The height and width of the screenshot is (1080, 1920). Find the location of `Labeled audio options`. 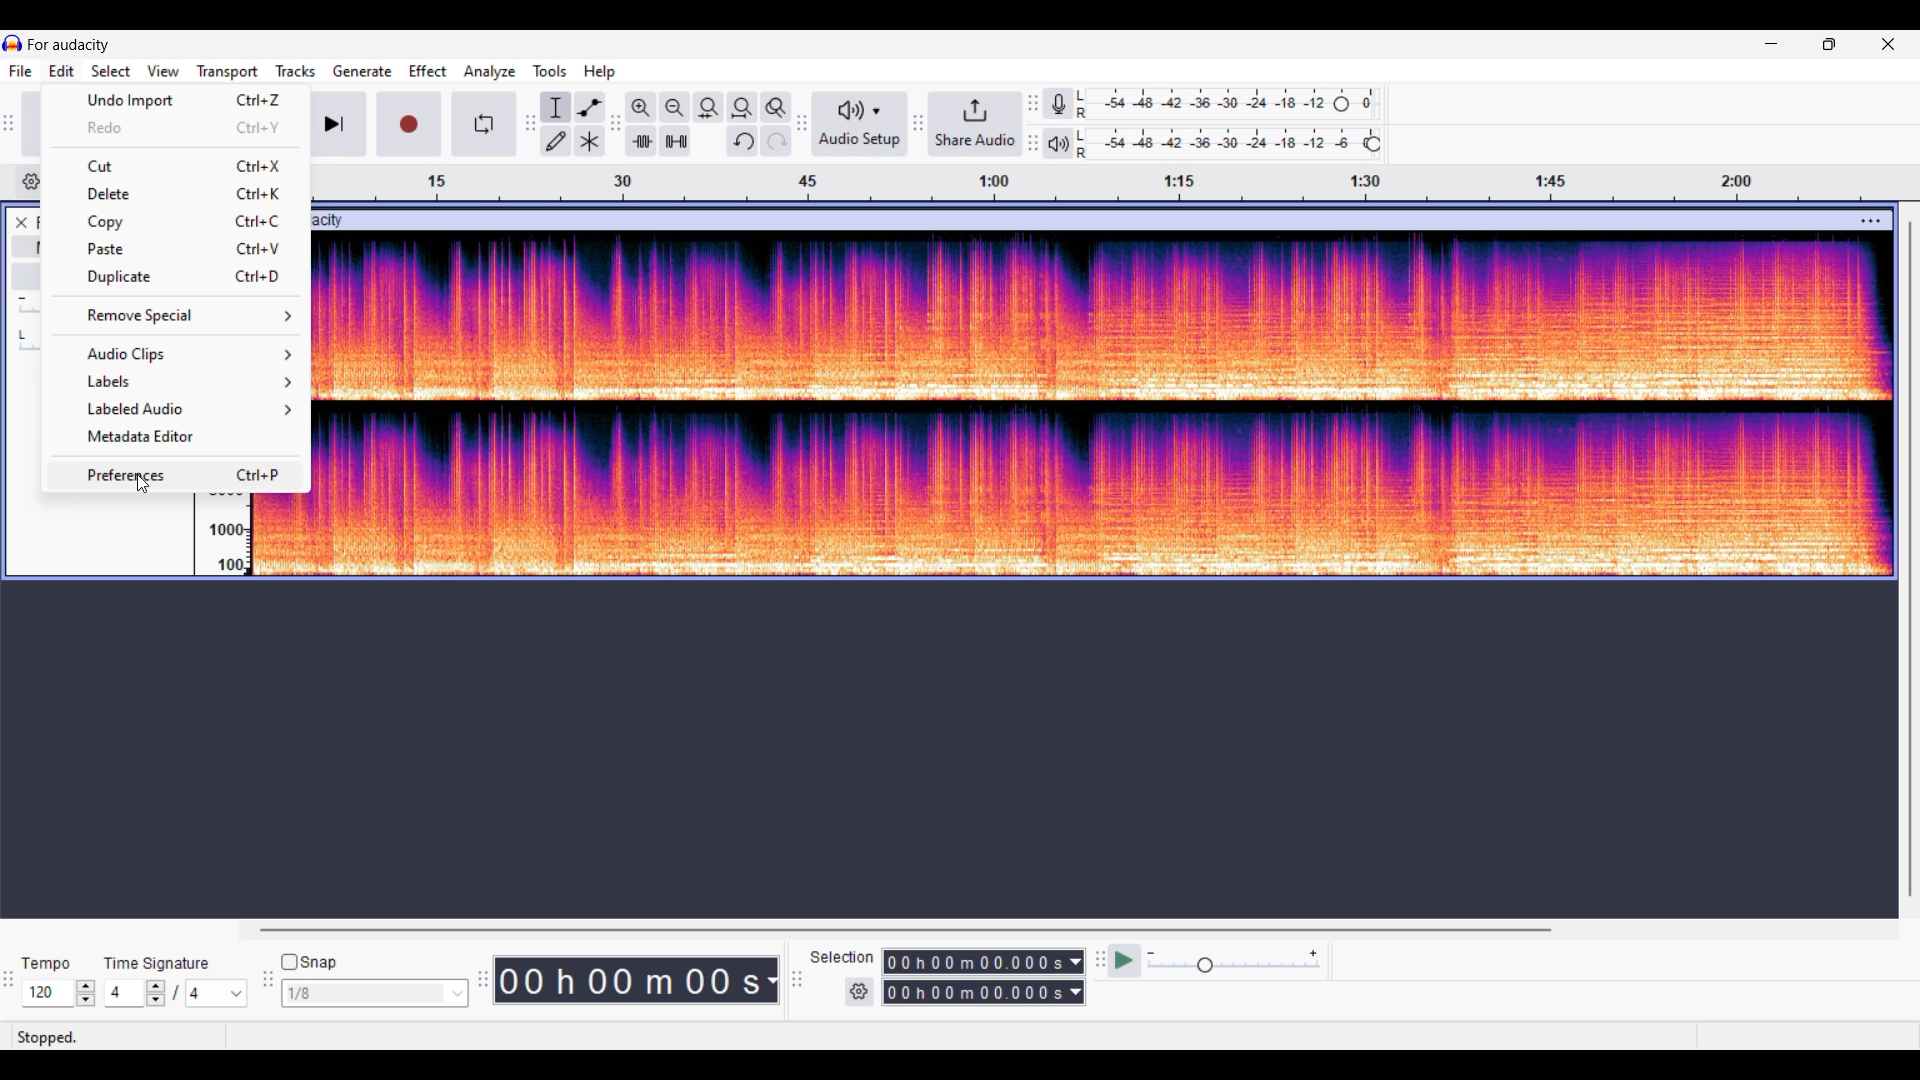

Labeled audio options is located at coordinates (179, 408).